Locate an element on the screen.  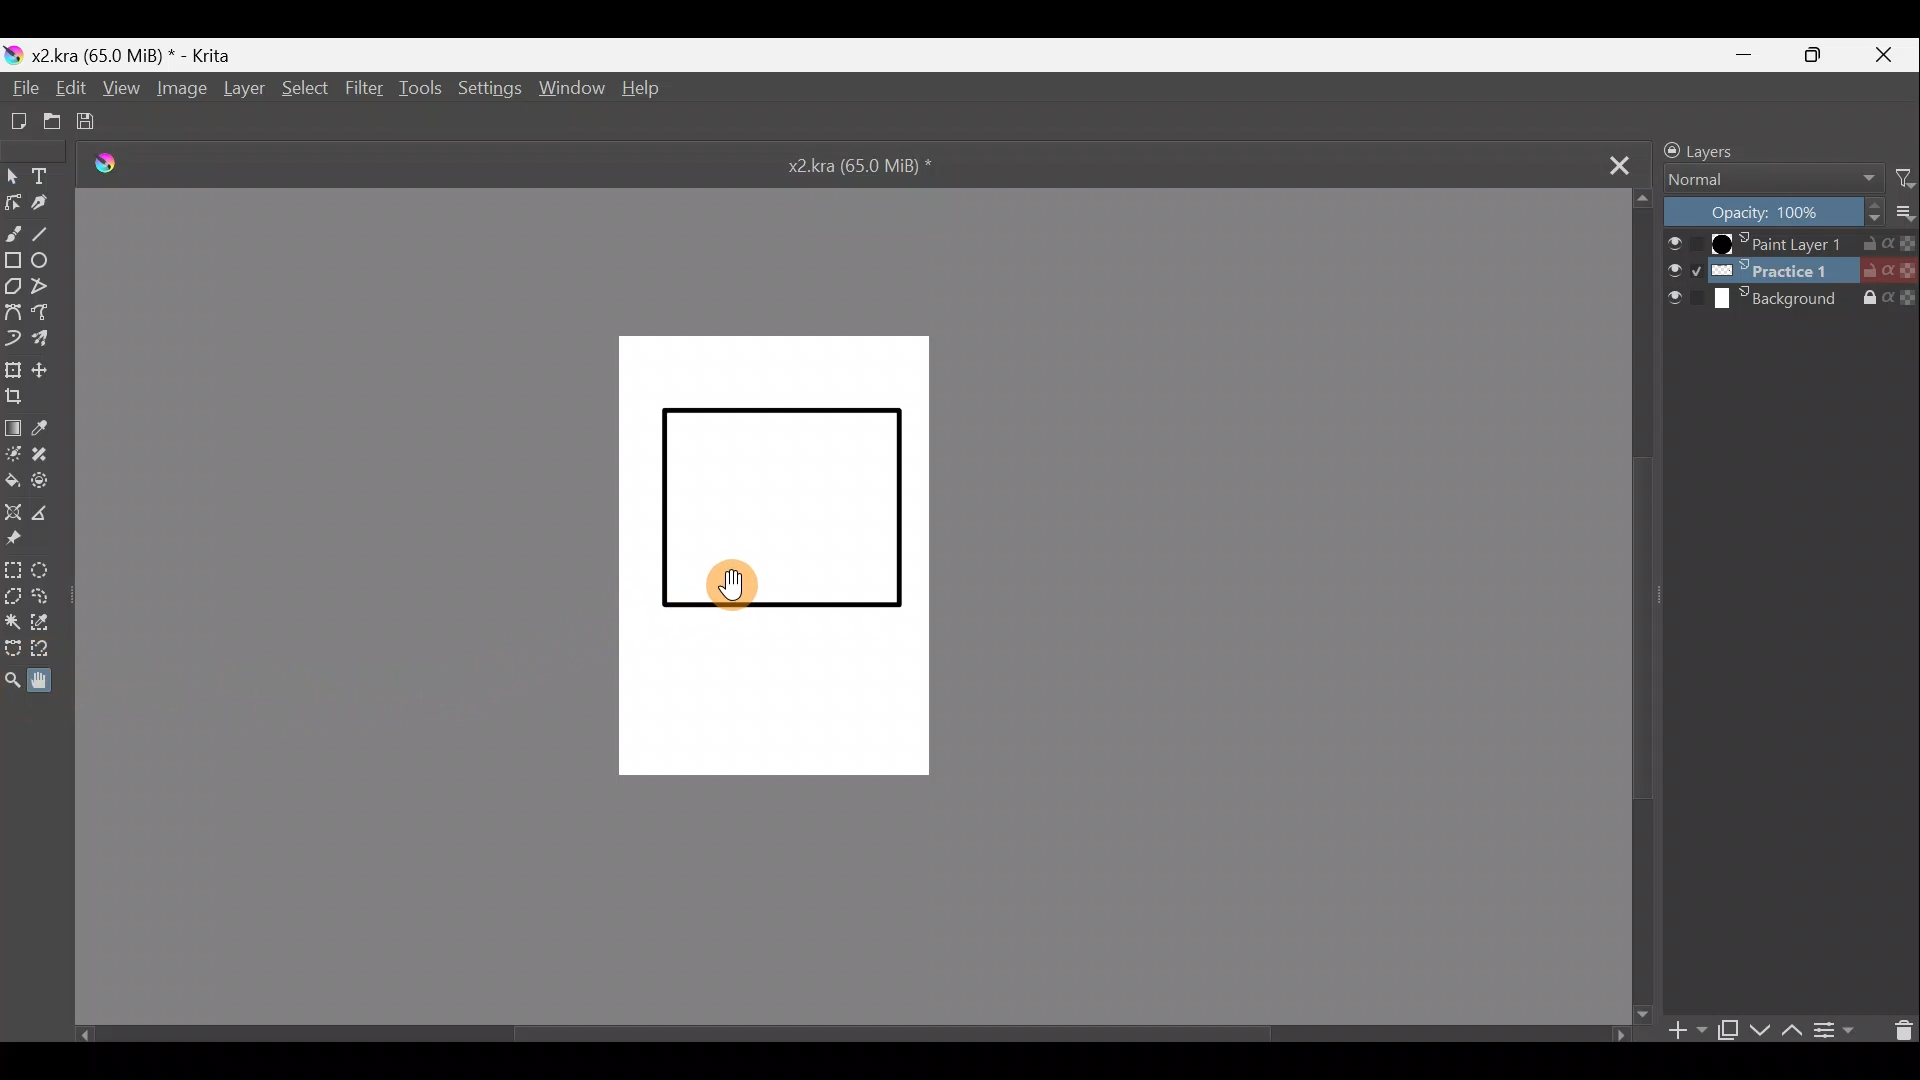
Smart patch tool is located at coordinates (47, 452).